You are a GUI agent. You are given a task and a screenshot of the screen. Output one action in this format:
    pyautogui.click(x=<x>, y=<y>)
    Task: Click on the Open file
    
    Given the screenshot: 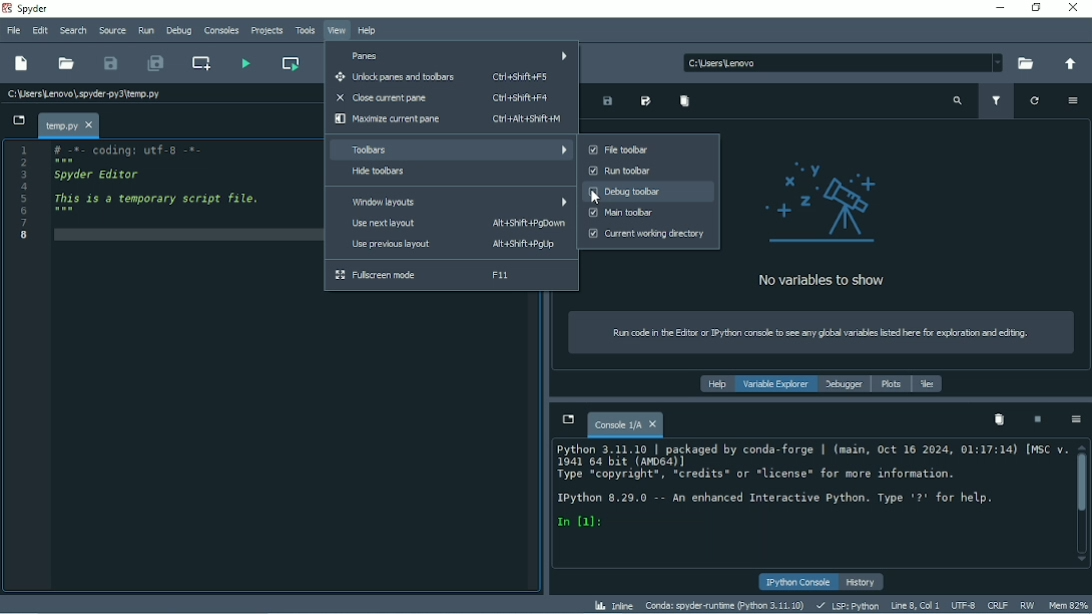 What is the action you would take?
    pyautogui.click(x=67, y=63)
    